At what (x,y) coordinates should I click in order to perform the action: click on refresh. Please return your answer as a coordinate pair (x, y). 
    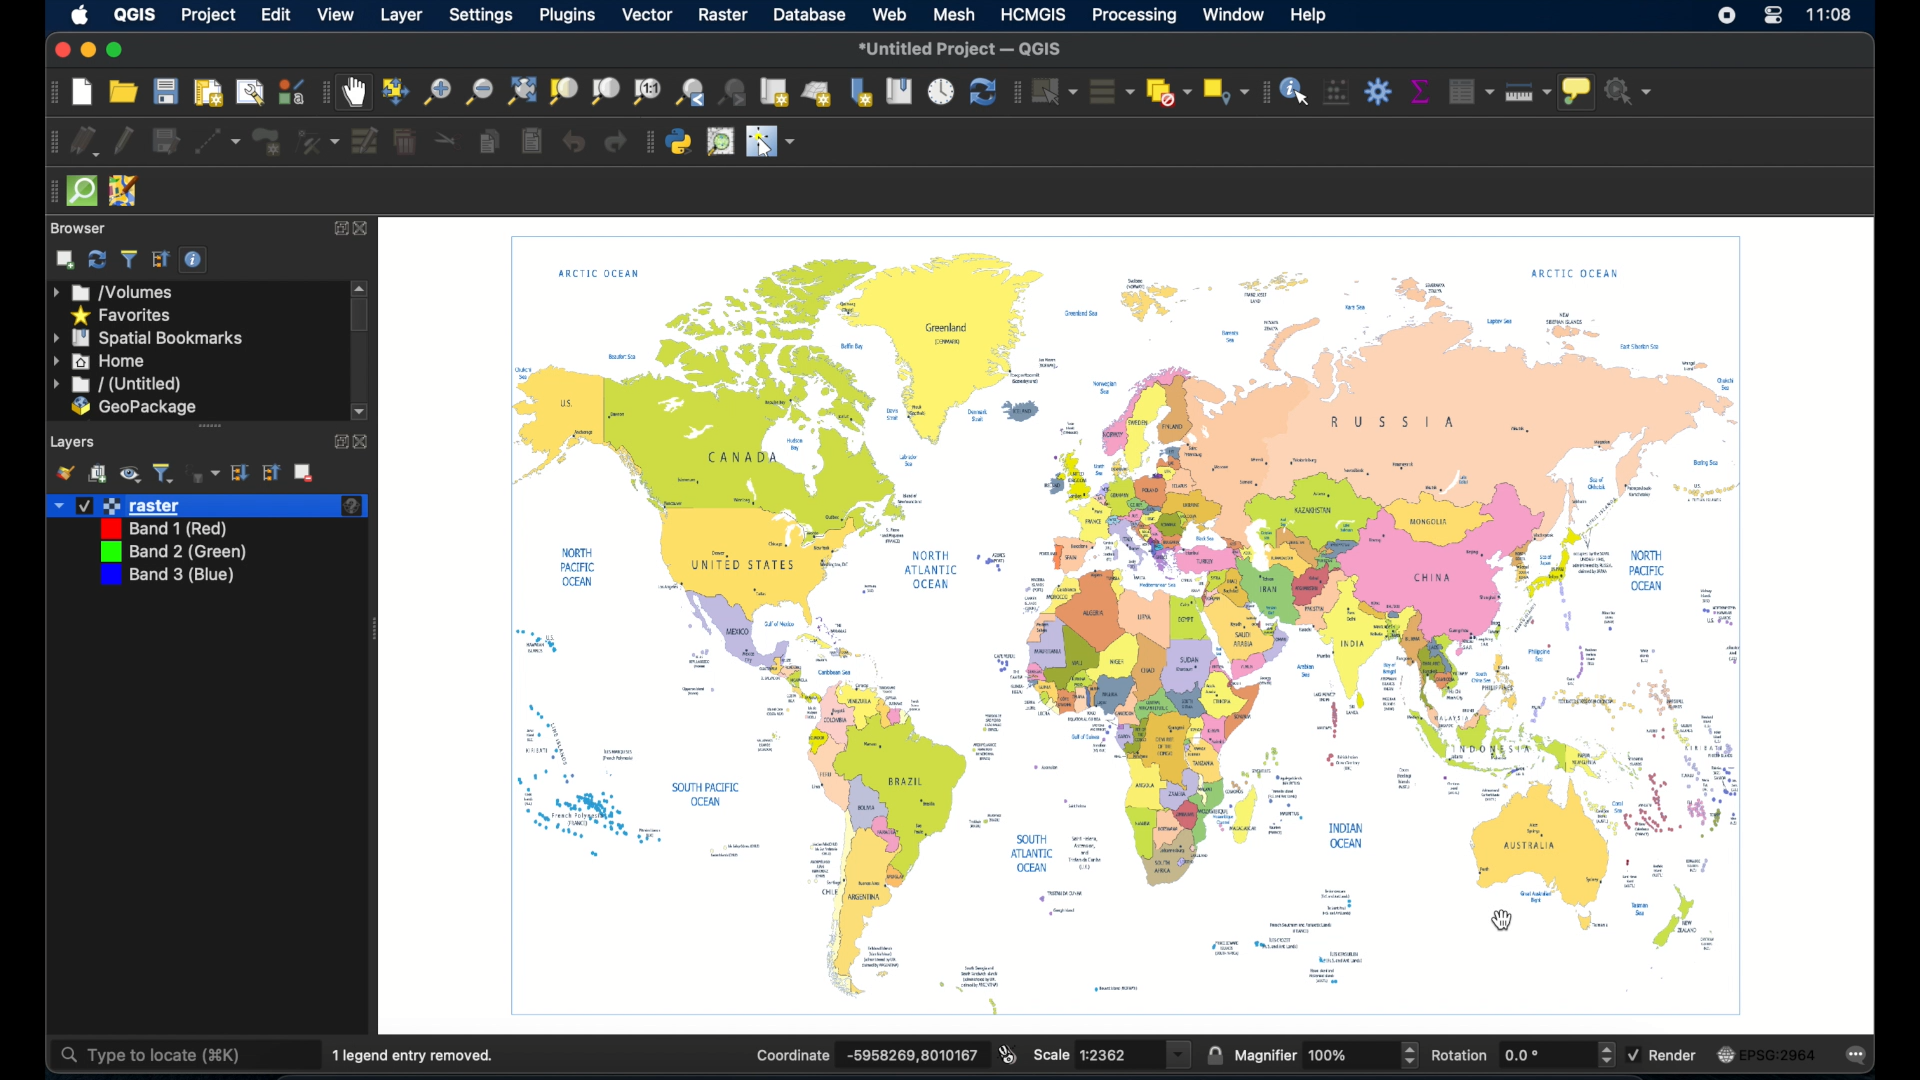
    Looking at the image, I should click on (982, 93).